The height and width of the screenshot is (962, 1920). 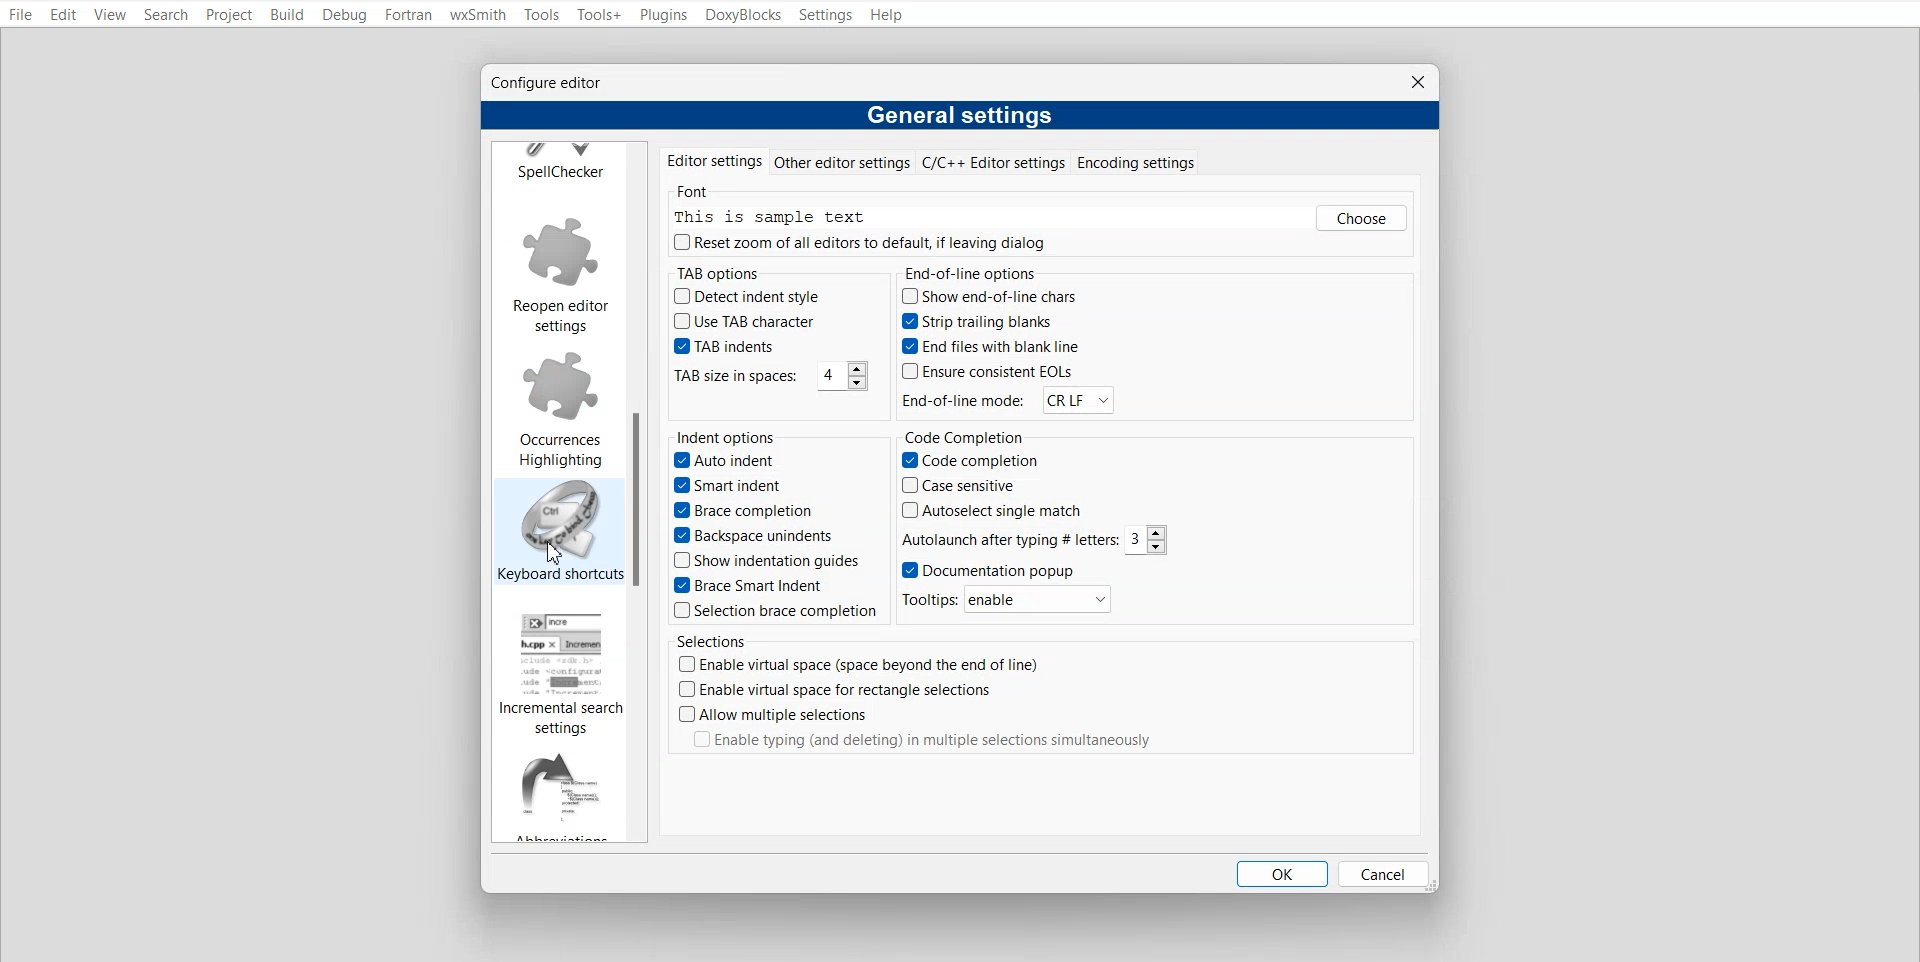 What do you see at coordinates (726, 346) in the screenshot?
I see `TAB indents` at bounding box center [726, 346].